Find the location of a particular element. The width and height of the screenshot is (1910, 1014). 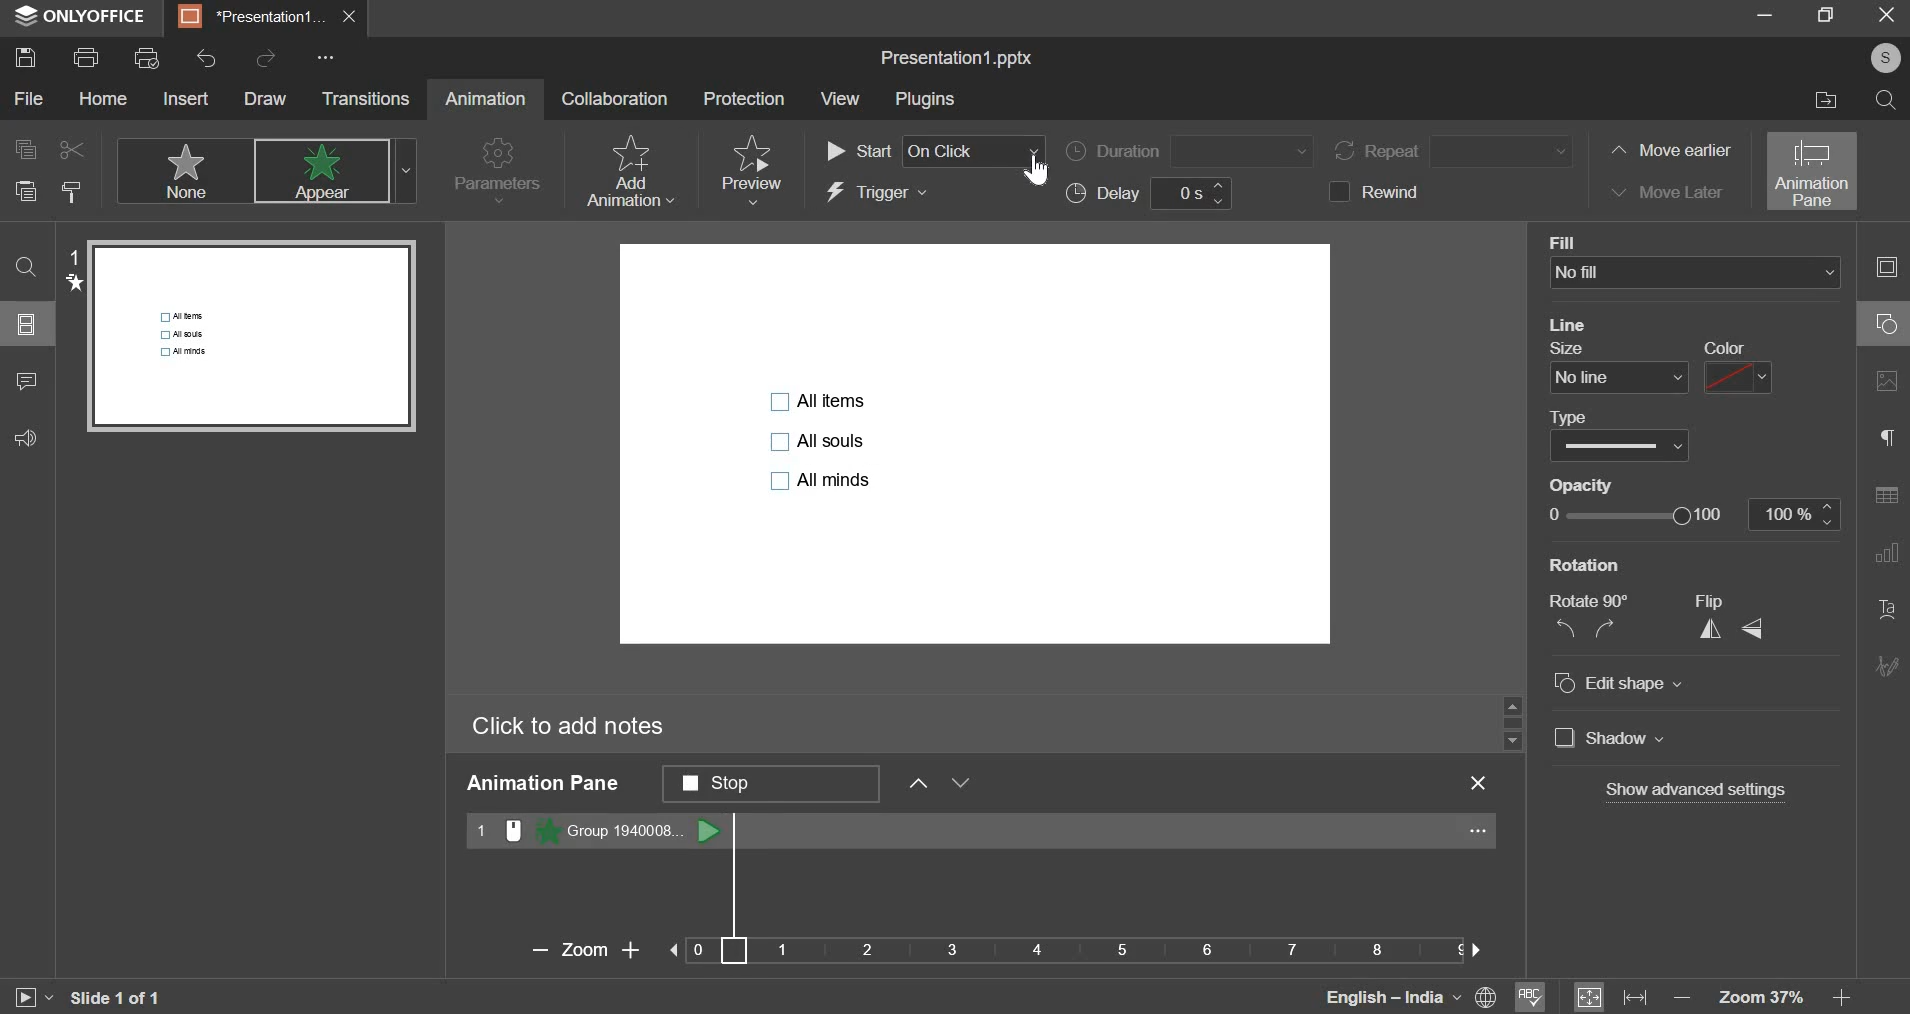

copy style is located at coordinates (74, 191).